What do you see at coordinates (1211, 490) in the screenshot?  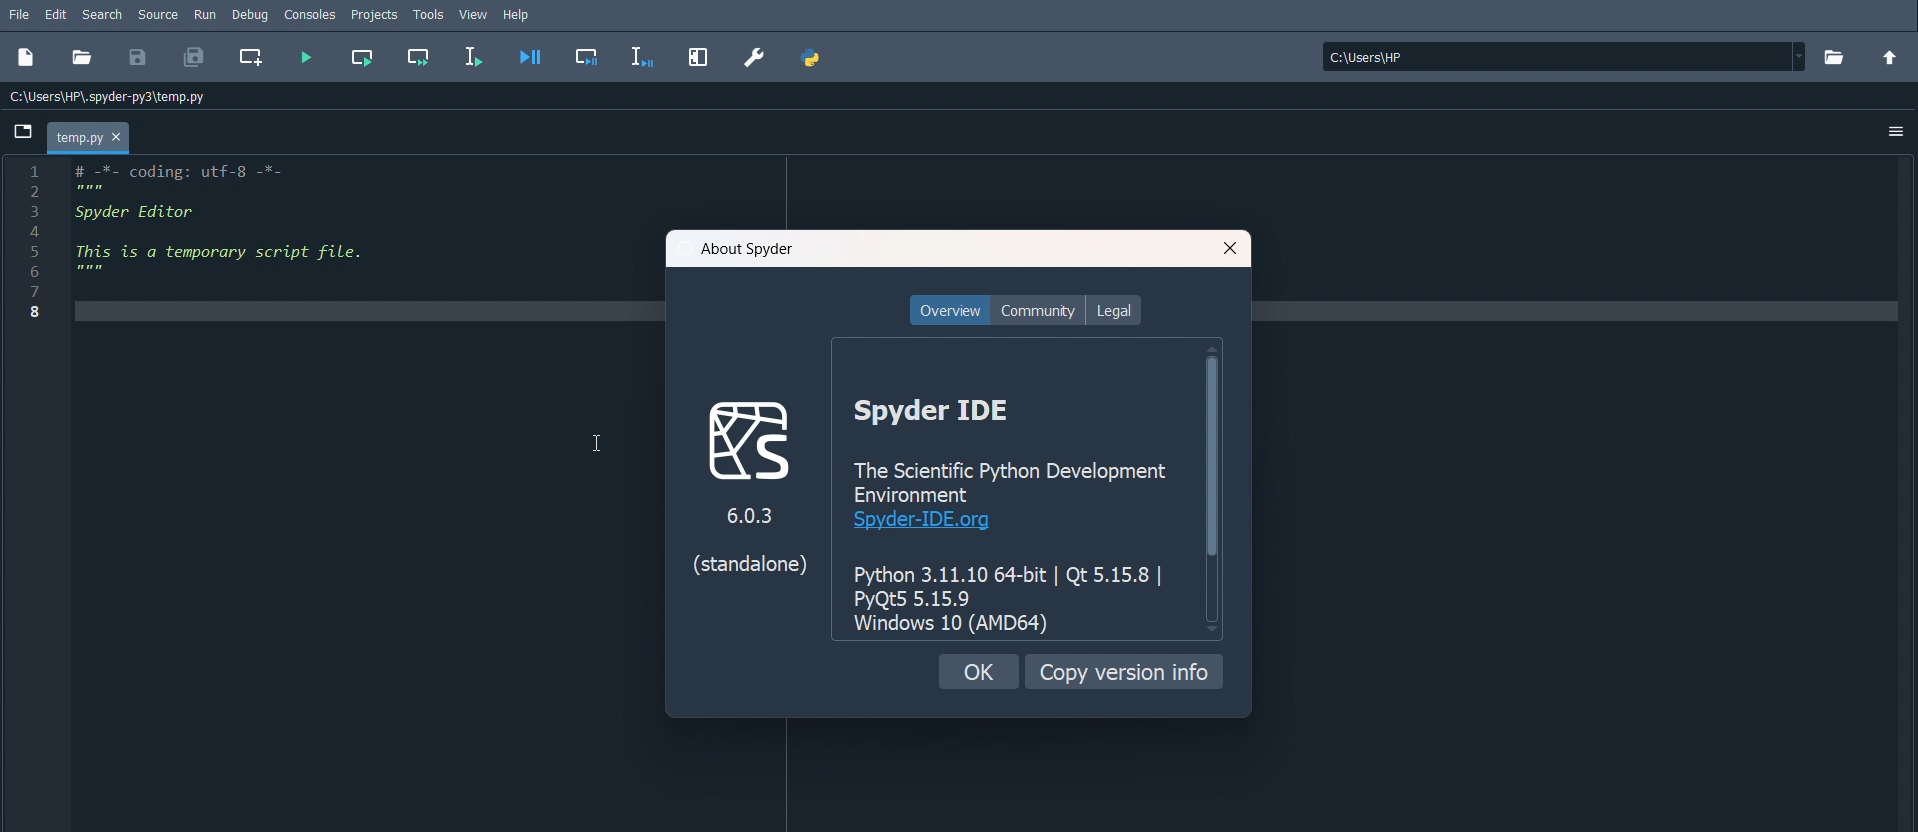 I see `scroll bar` at bounding box center [1211, 490].